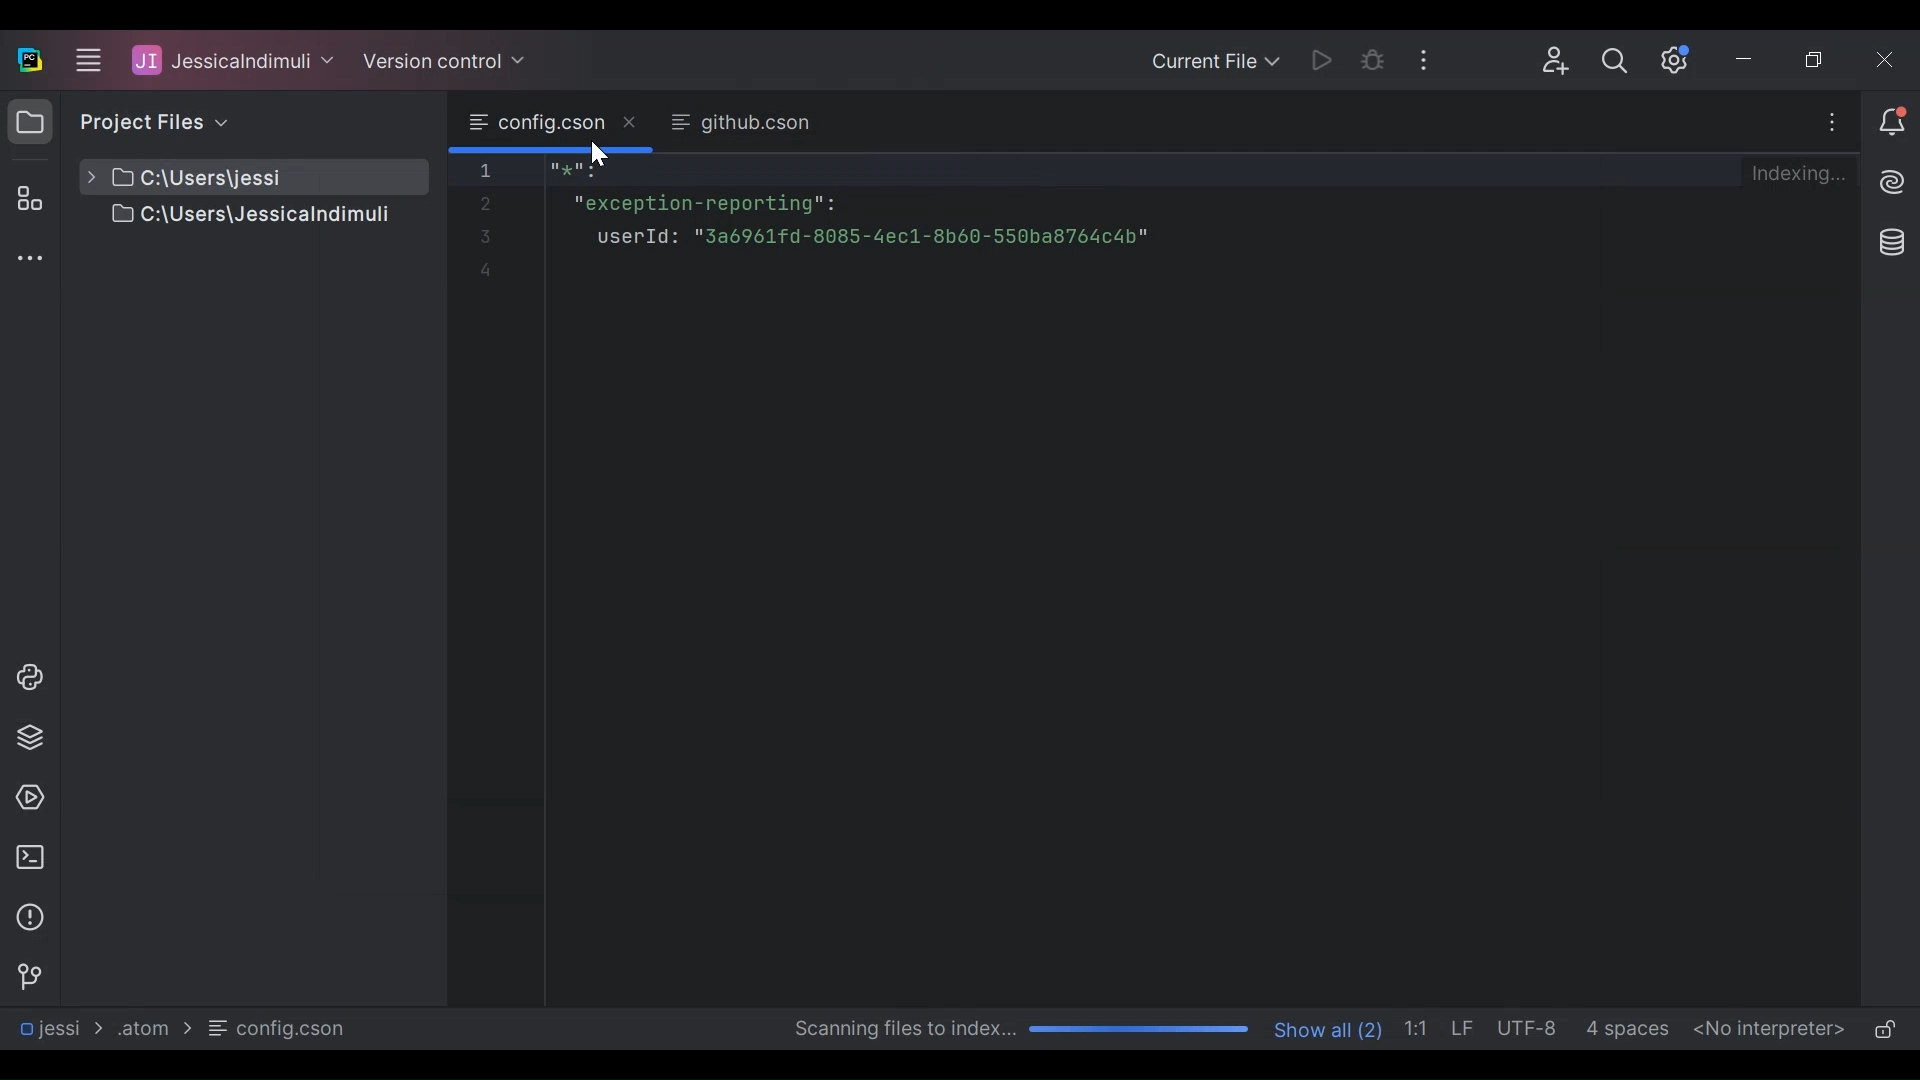  What do you see at coordinates (1531, 1028) in the screenshot?
I see `File Encoding` at bounding box center [1531, 1028].